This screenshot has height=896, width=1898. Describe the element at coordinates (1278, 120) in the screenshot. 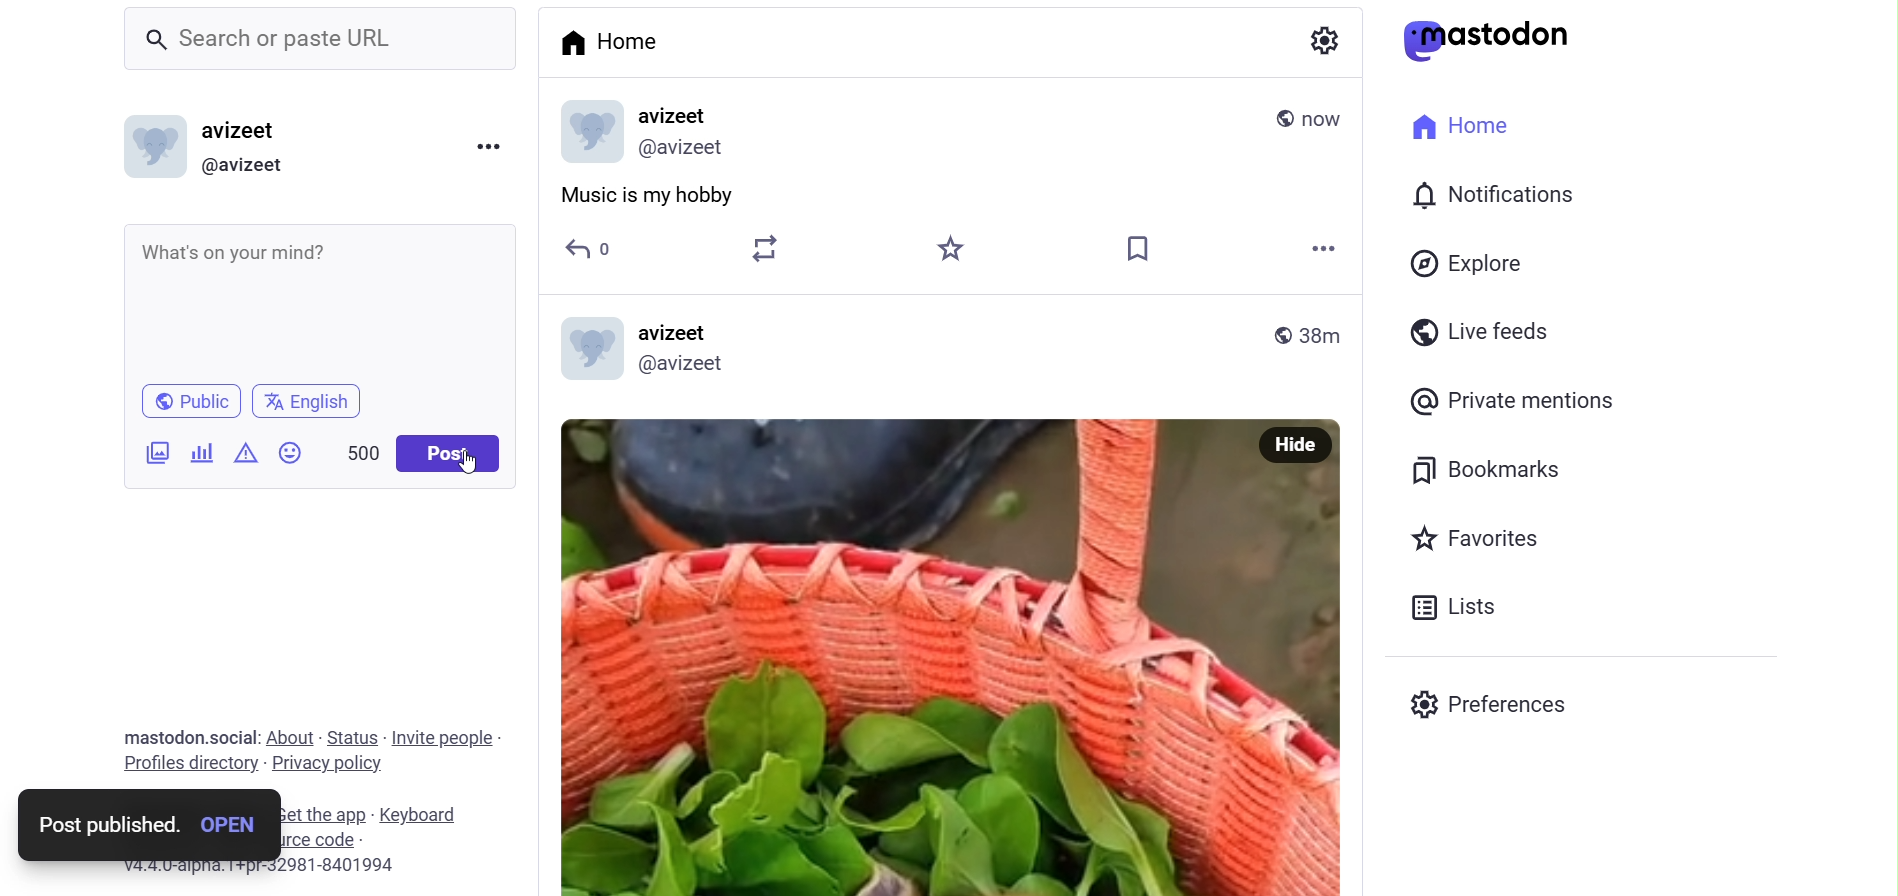

I see `public post` at that location.